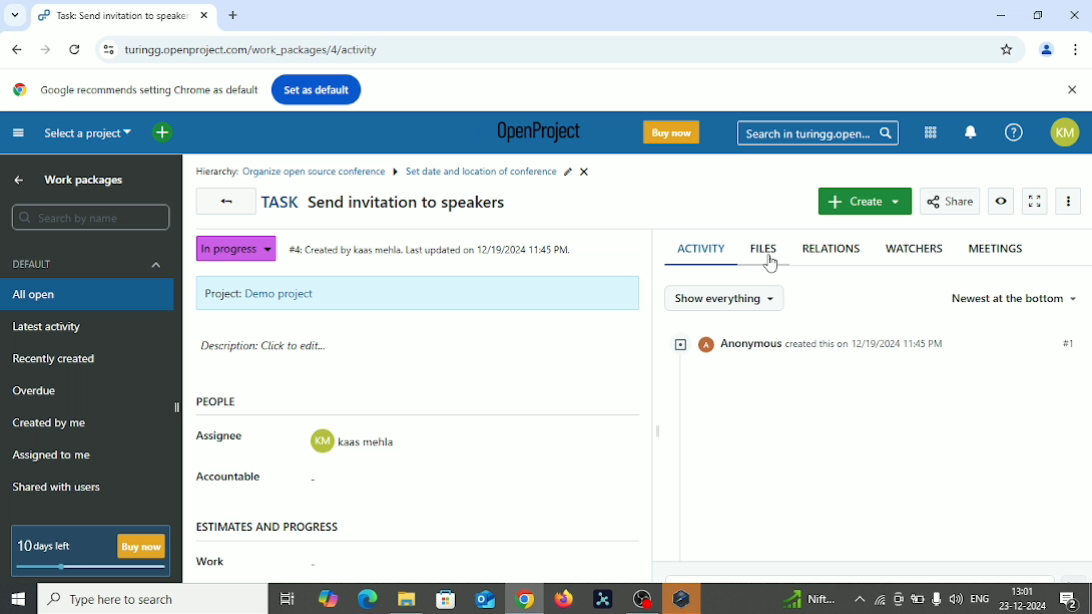 This screenshot has width=1092, height=614. What do you see at coordinates (831, 248) in the screenshot?
I see `Relations` at bounding box center [831, 248].